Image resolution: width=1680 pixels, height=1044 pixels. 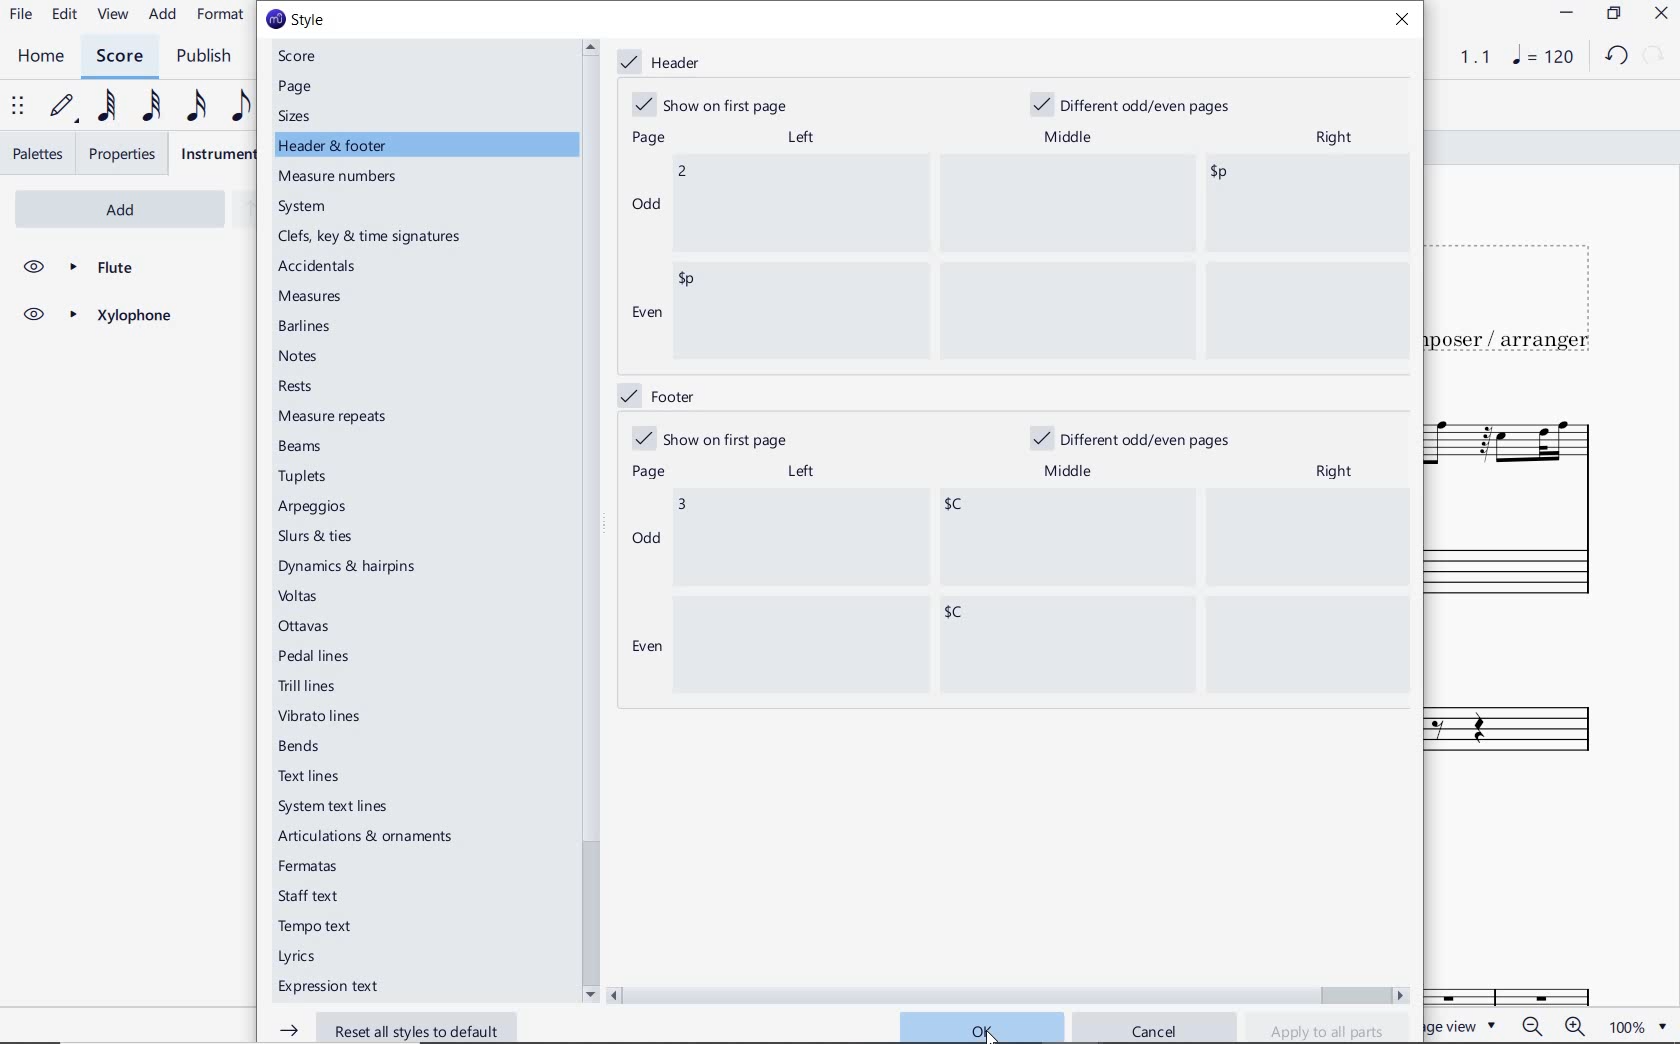 I want to click on pedal lines, so click(x=316, y=655).